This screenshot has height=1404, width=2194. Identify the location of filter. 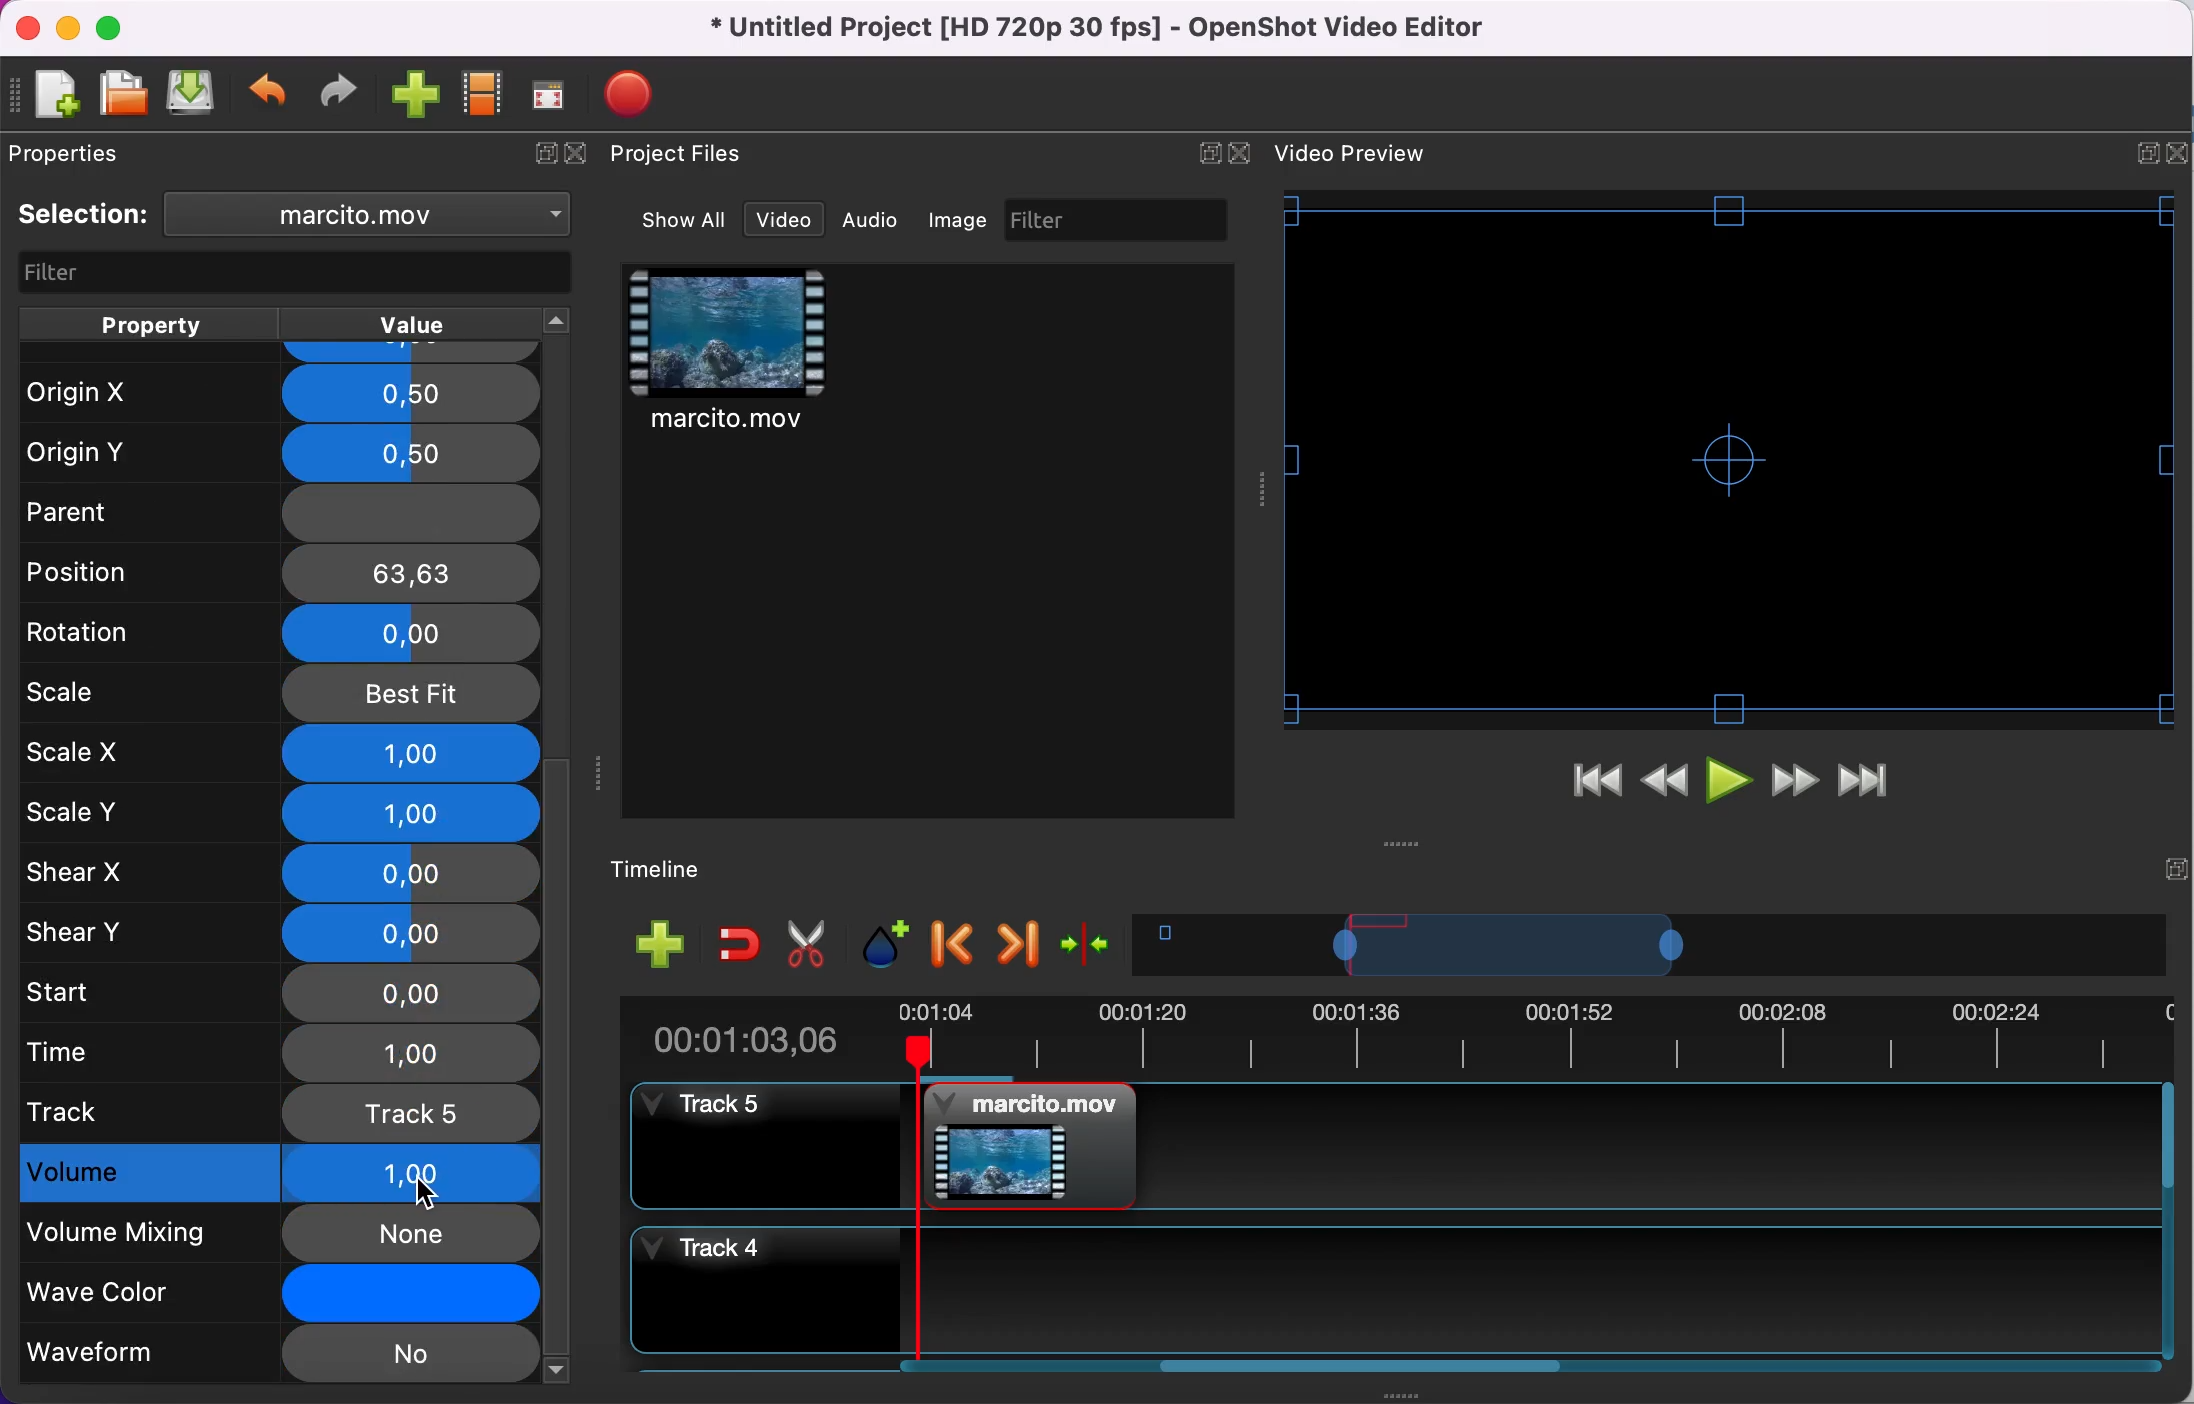
(298, 274).